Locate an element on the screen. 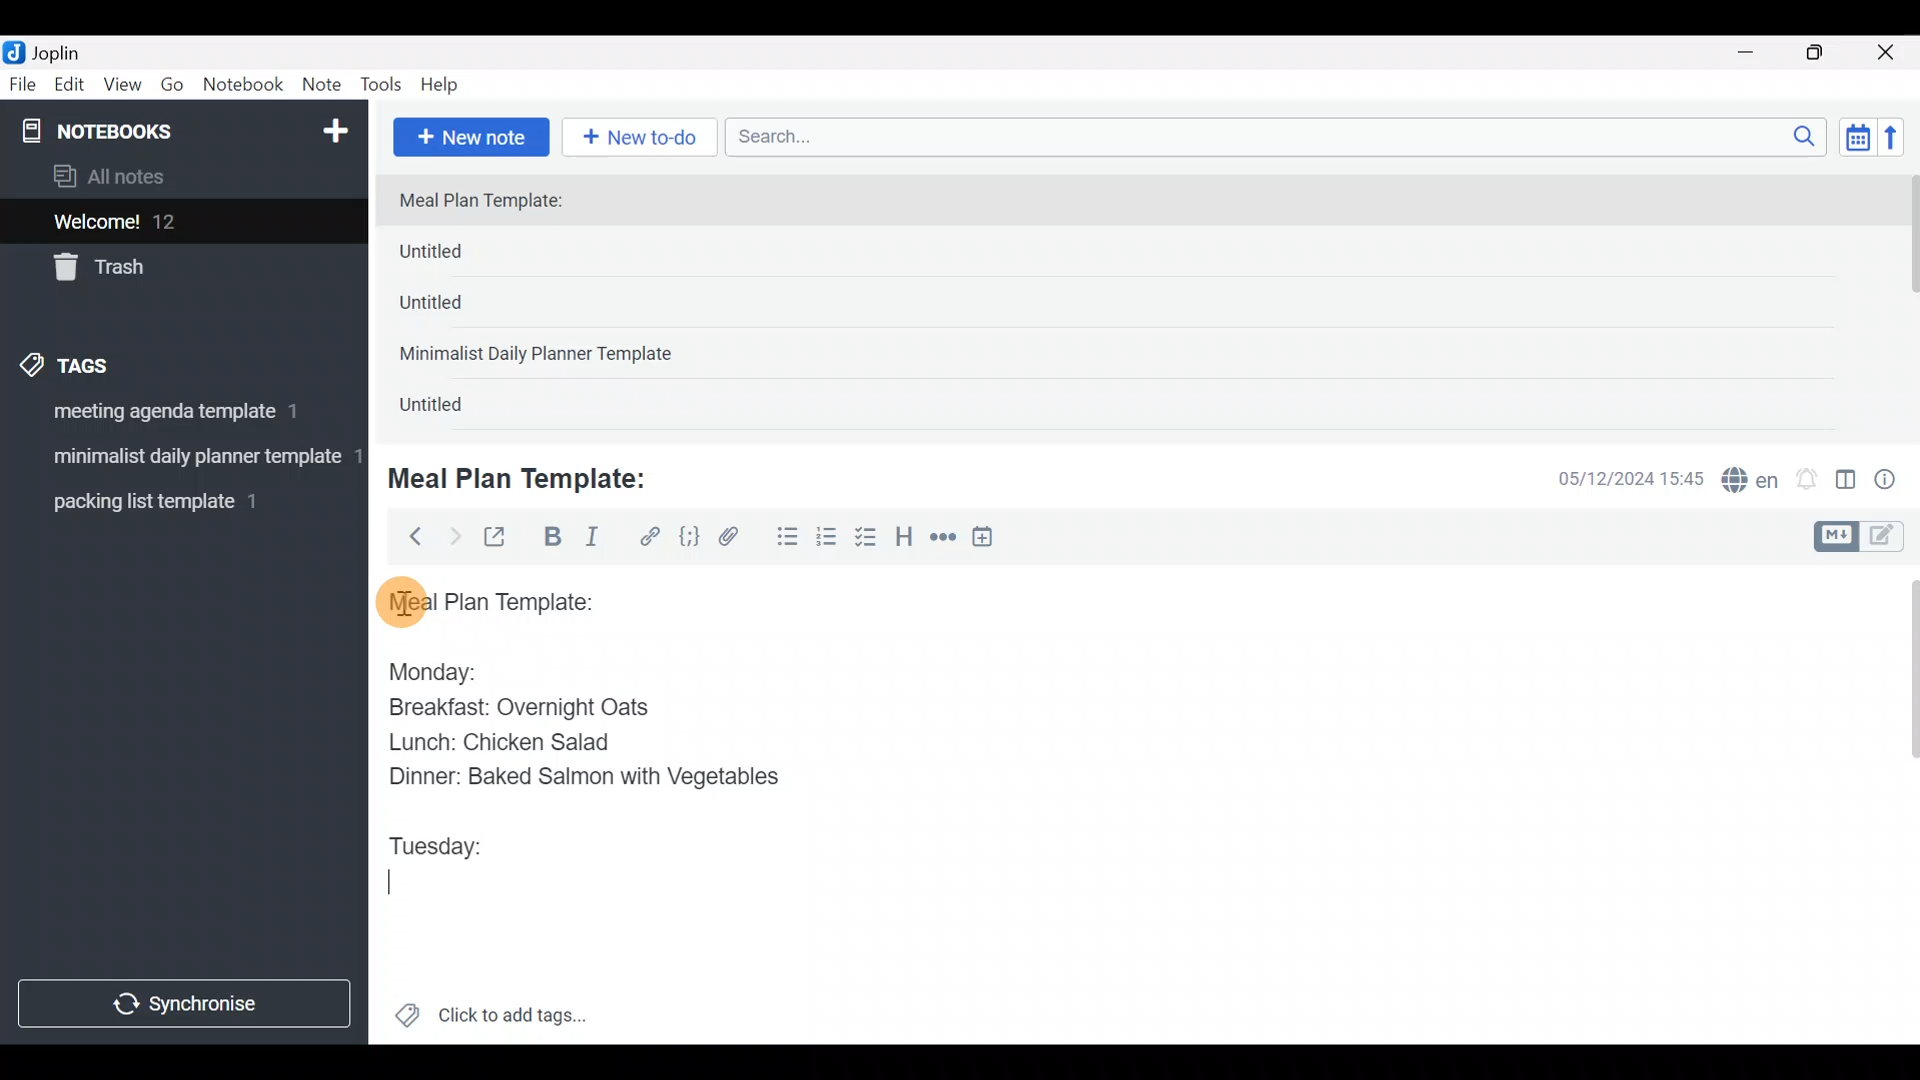  Close is located at coordinates (1889, 54).